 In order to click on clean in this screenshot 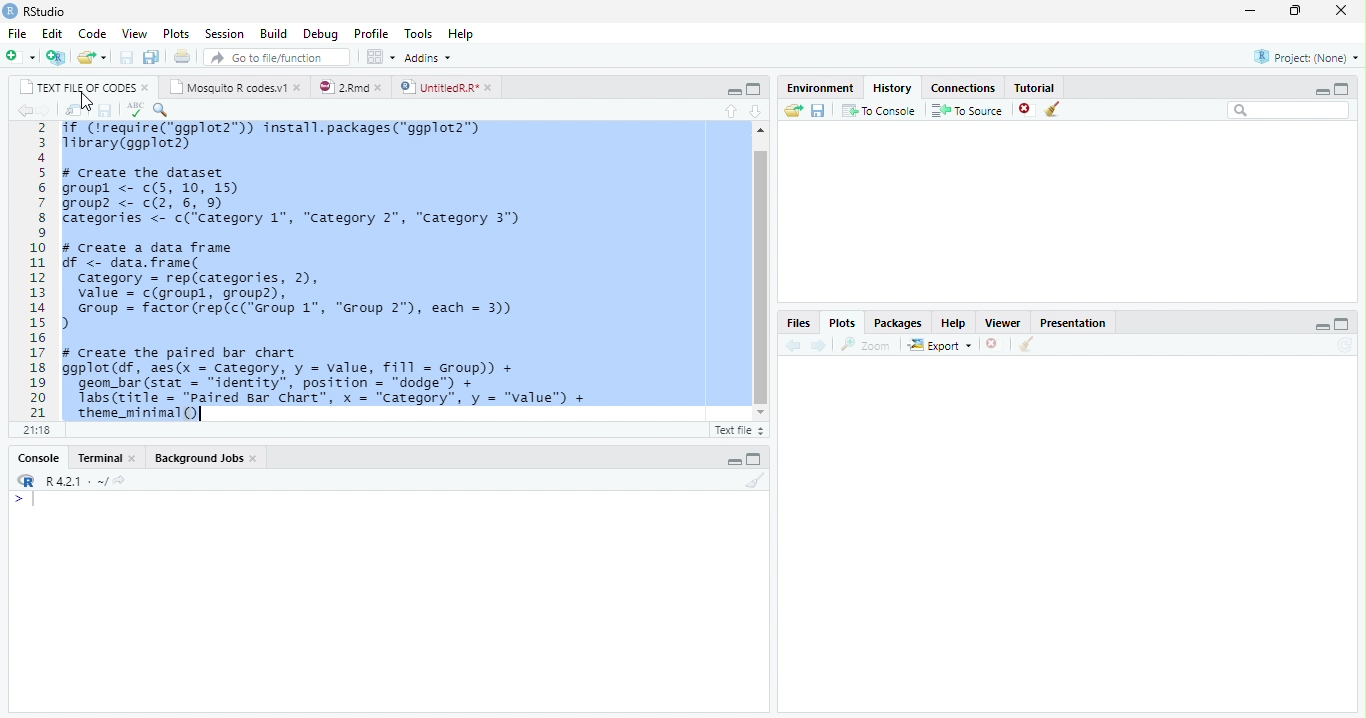, I will do `click(1029, 345)`.